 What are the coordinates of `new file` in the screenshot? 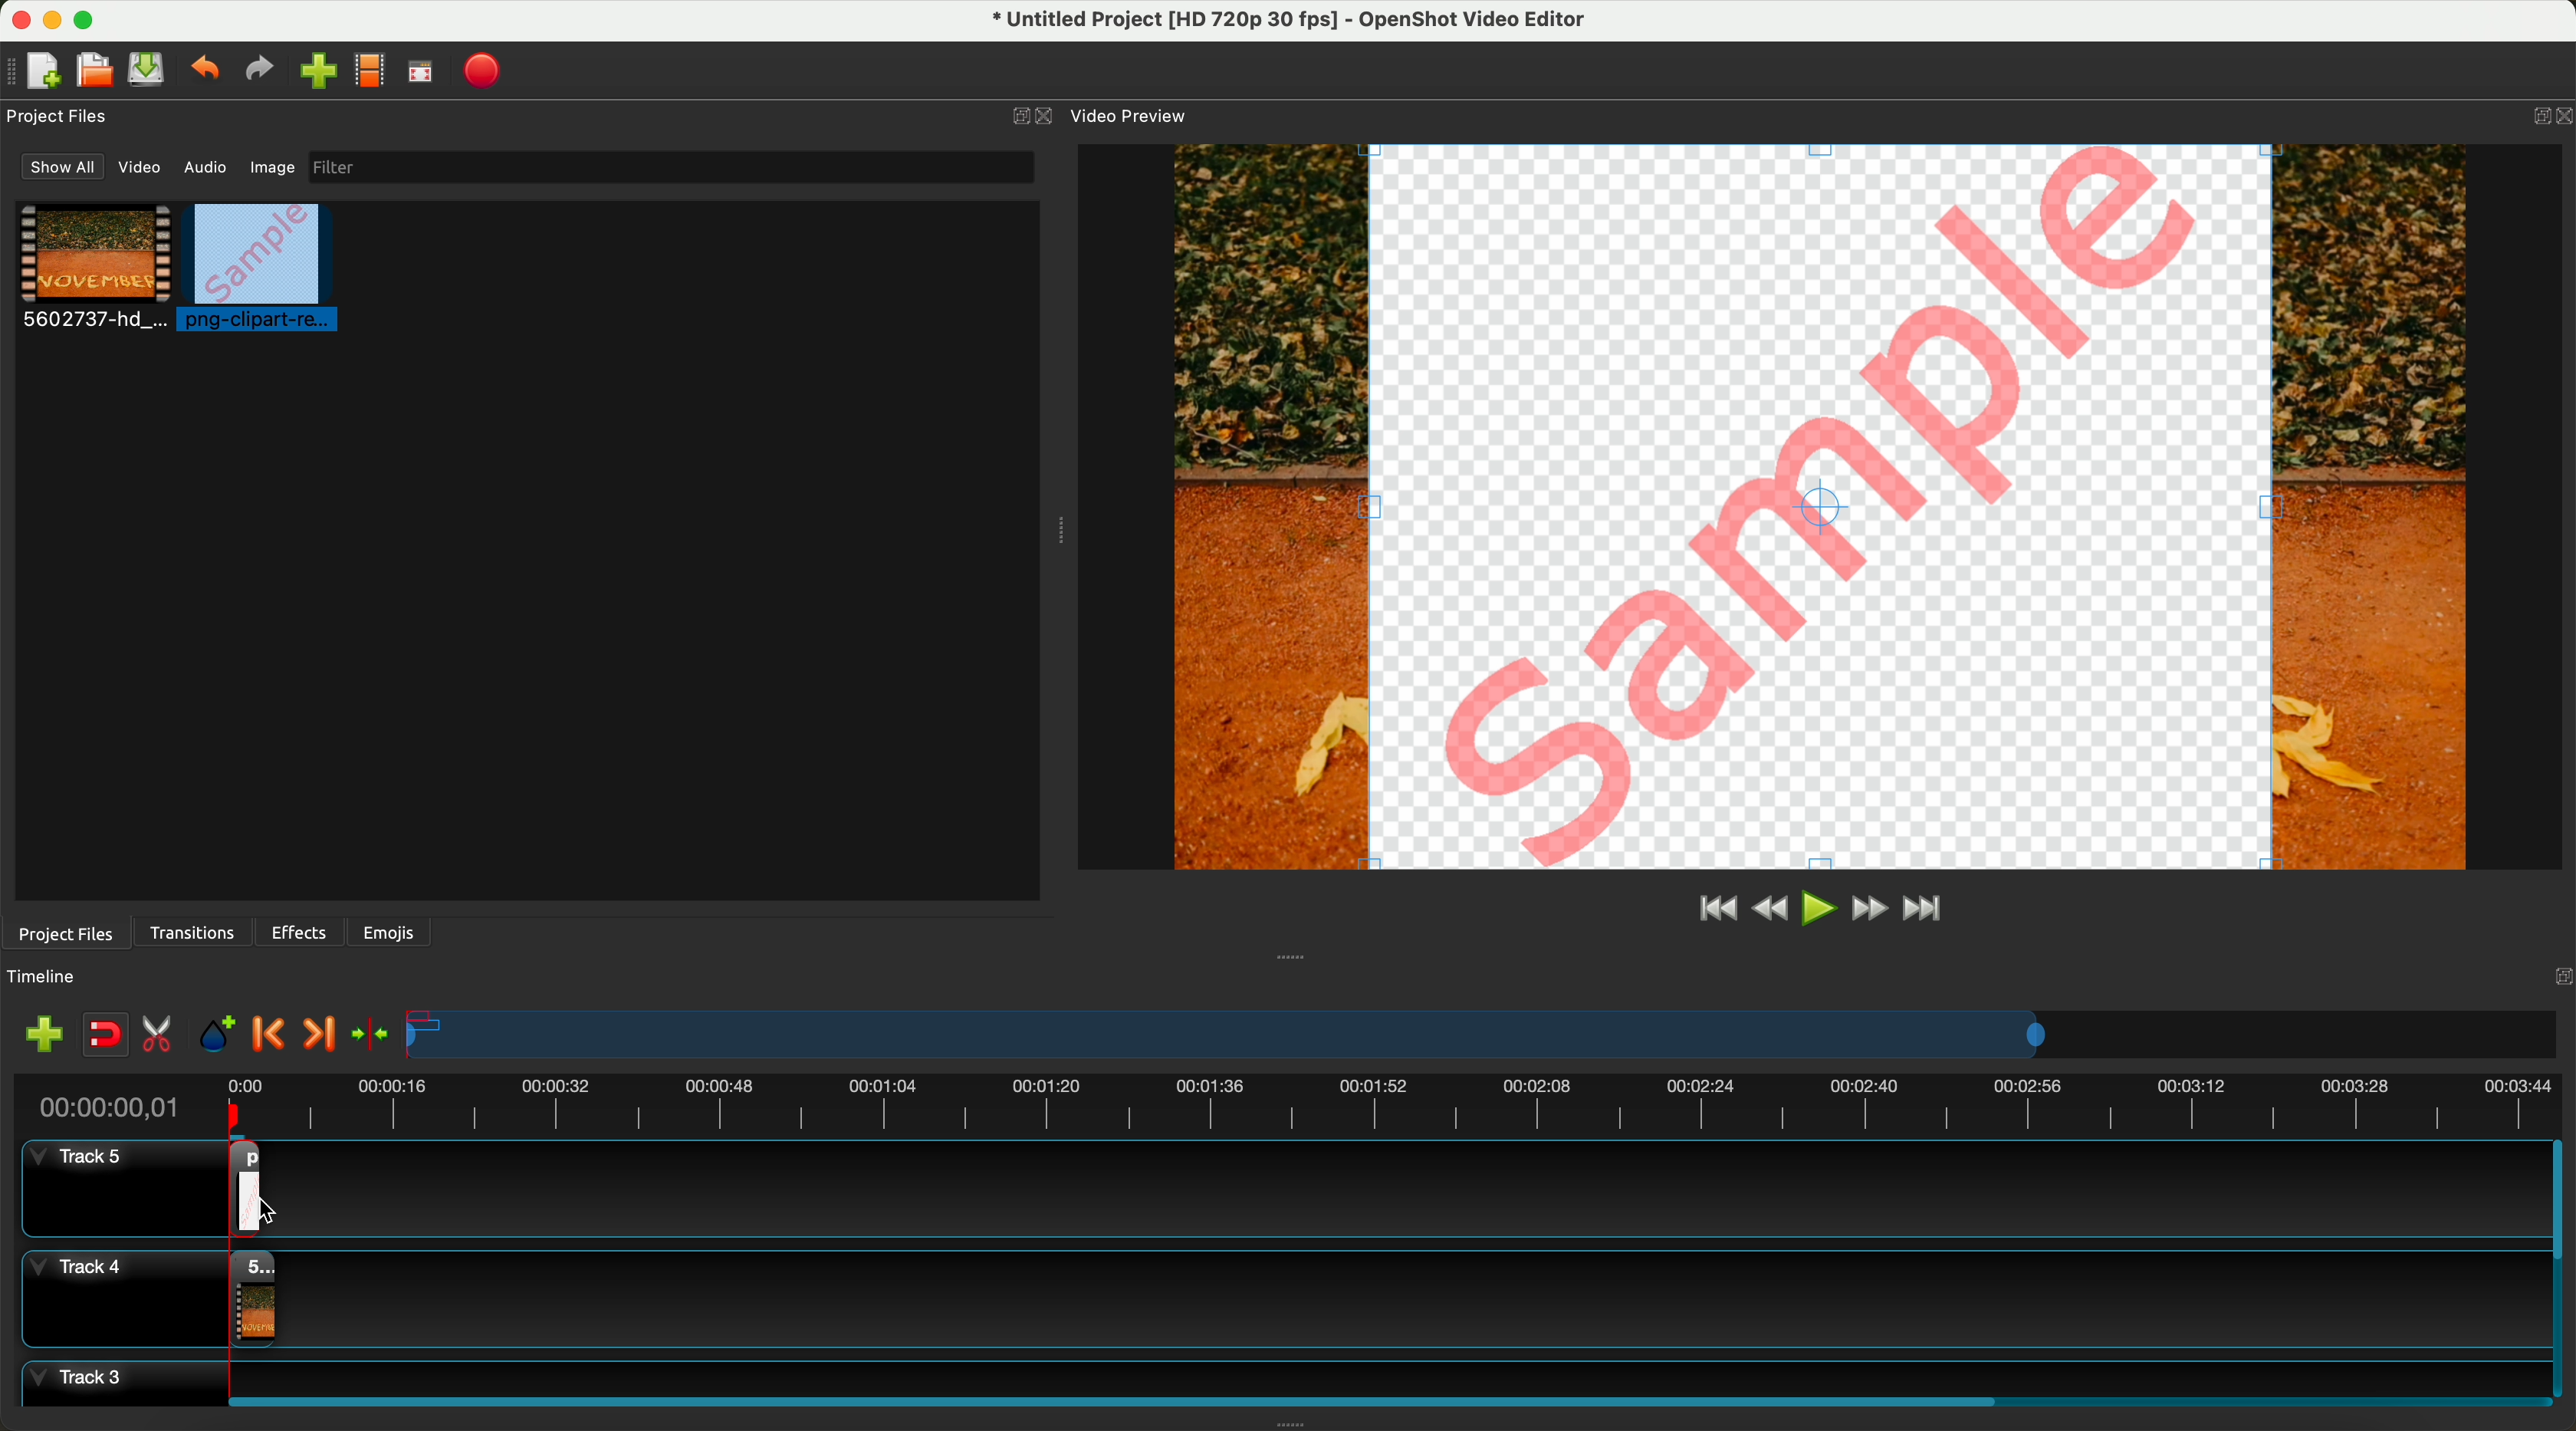 It's located at (37, 71).